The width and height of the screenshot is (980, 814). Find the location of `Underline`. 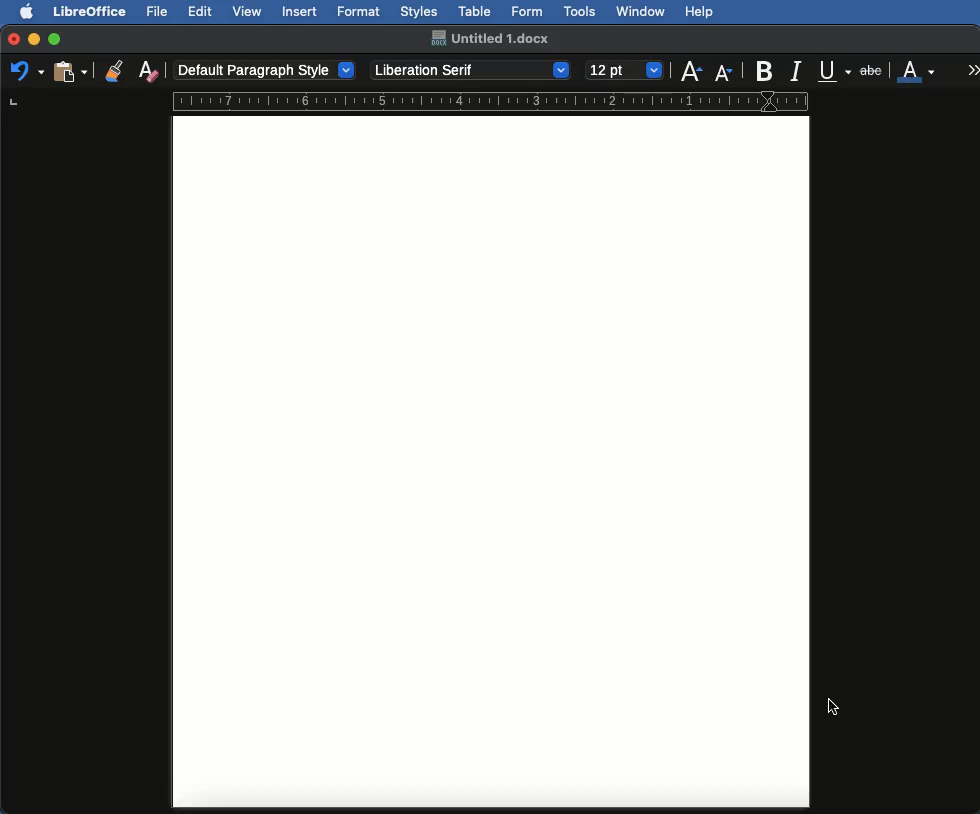

Underline is located at coordinates (836, 72).